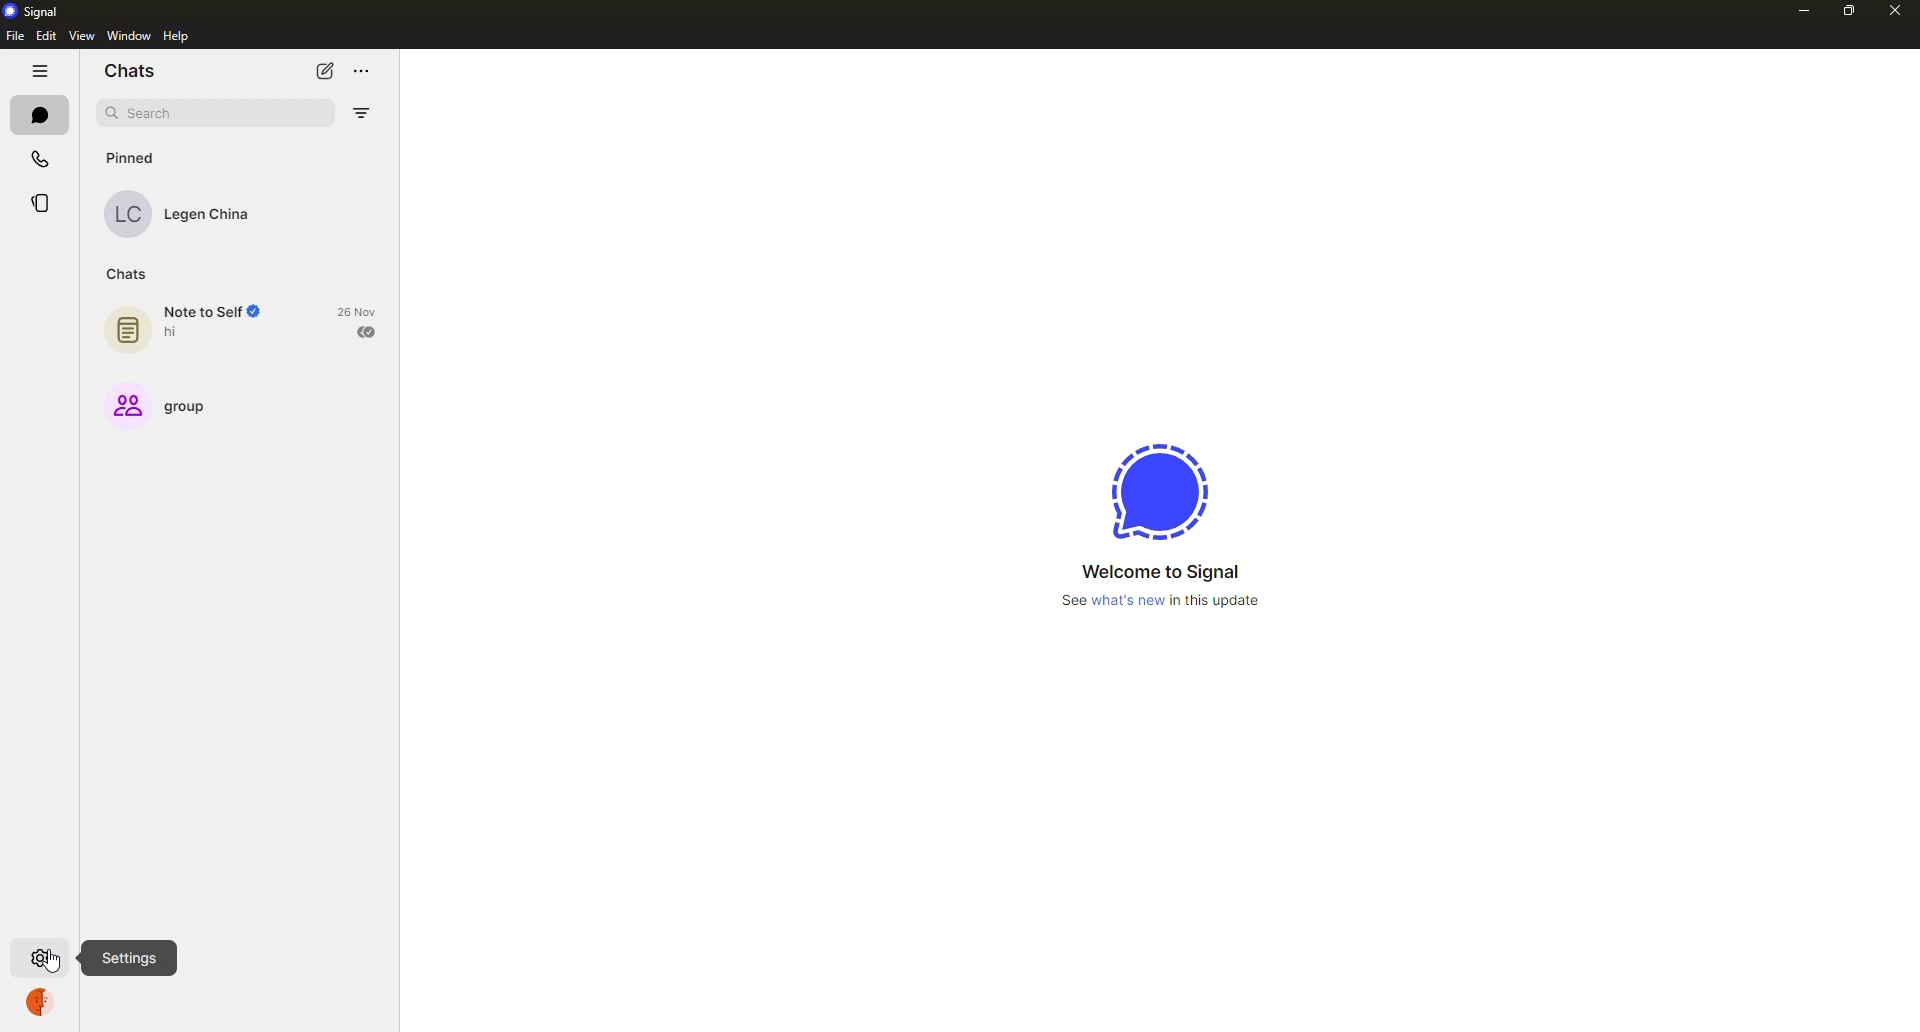 Image resolution: width=1920 pixels, height=1032 pixels. Describe the element at coordinates (1896, 8) in the screenshot. I see `close` at that location.